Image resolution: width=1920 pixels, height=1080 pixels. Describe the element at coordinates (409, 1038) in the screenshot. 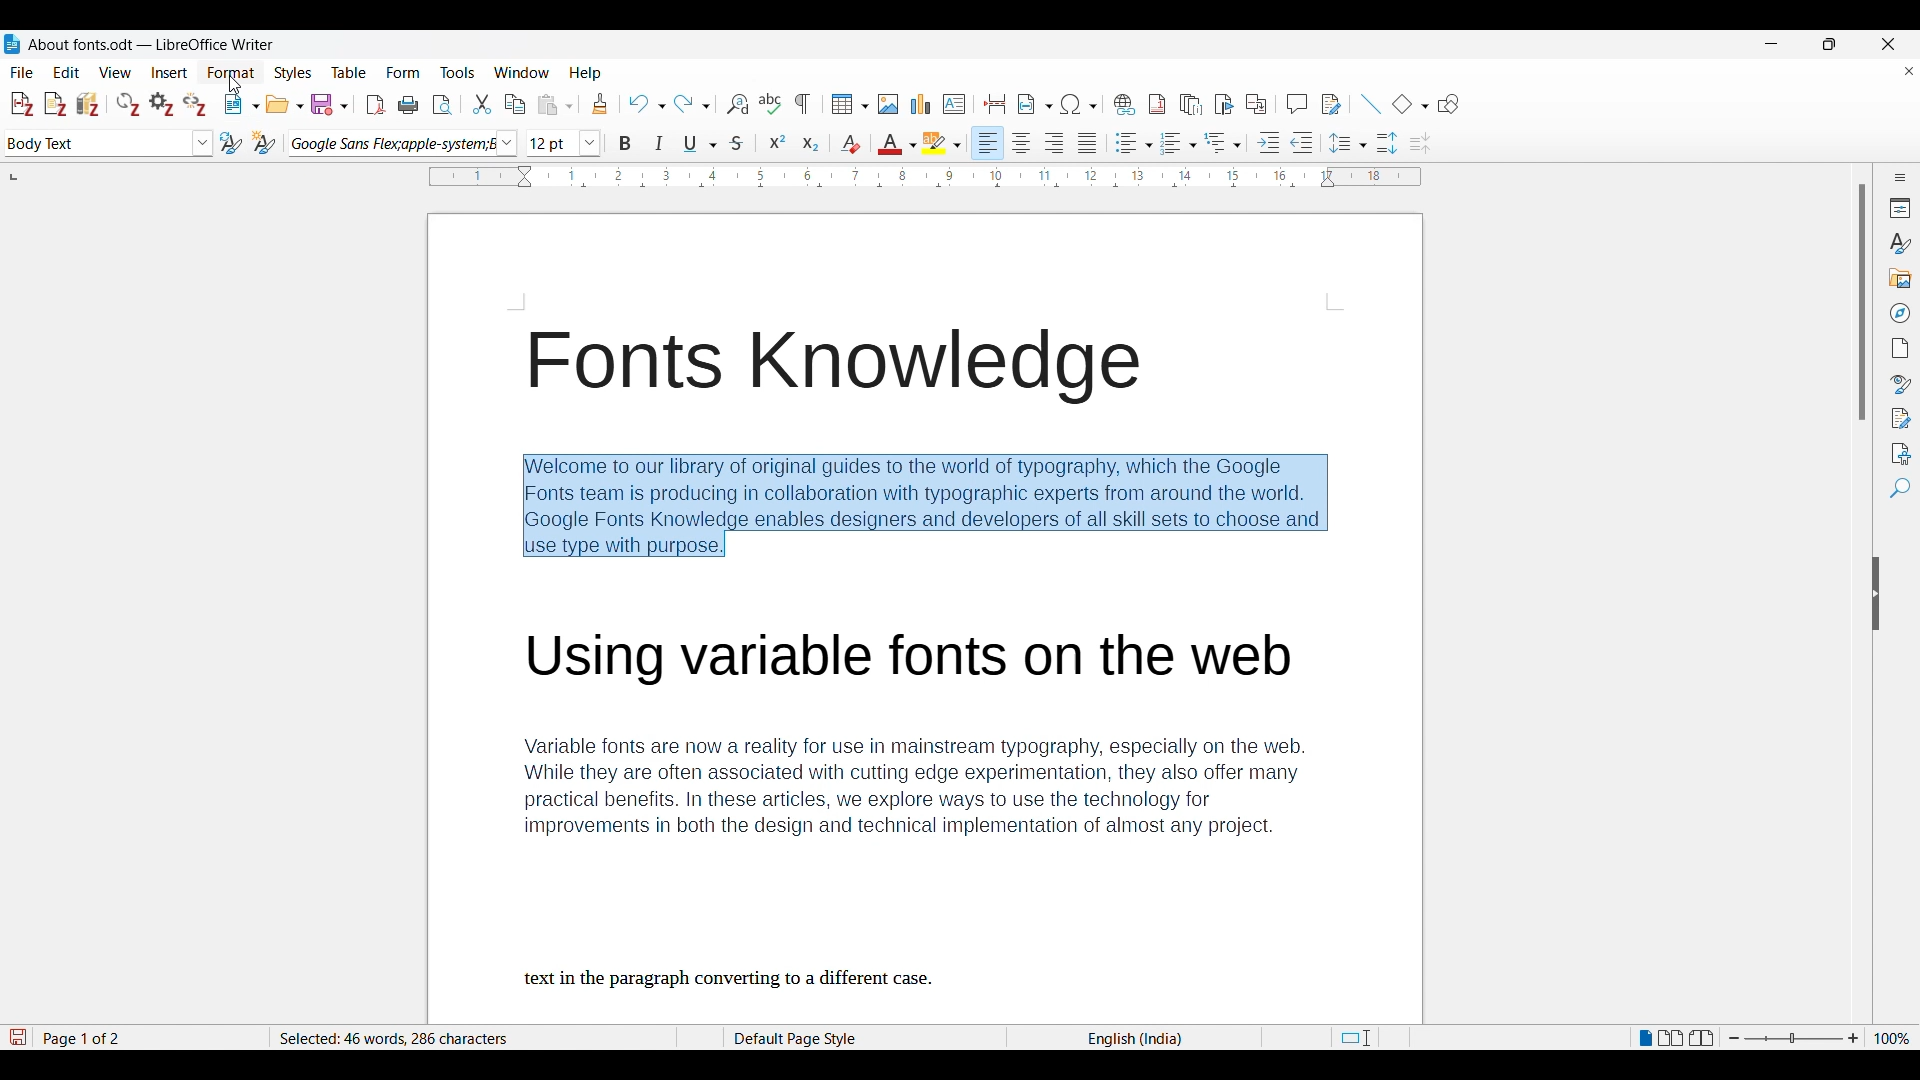

I see `Words and character count of selected text` at that location.